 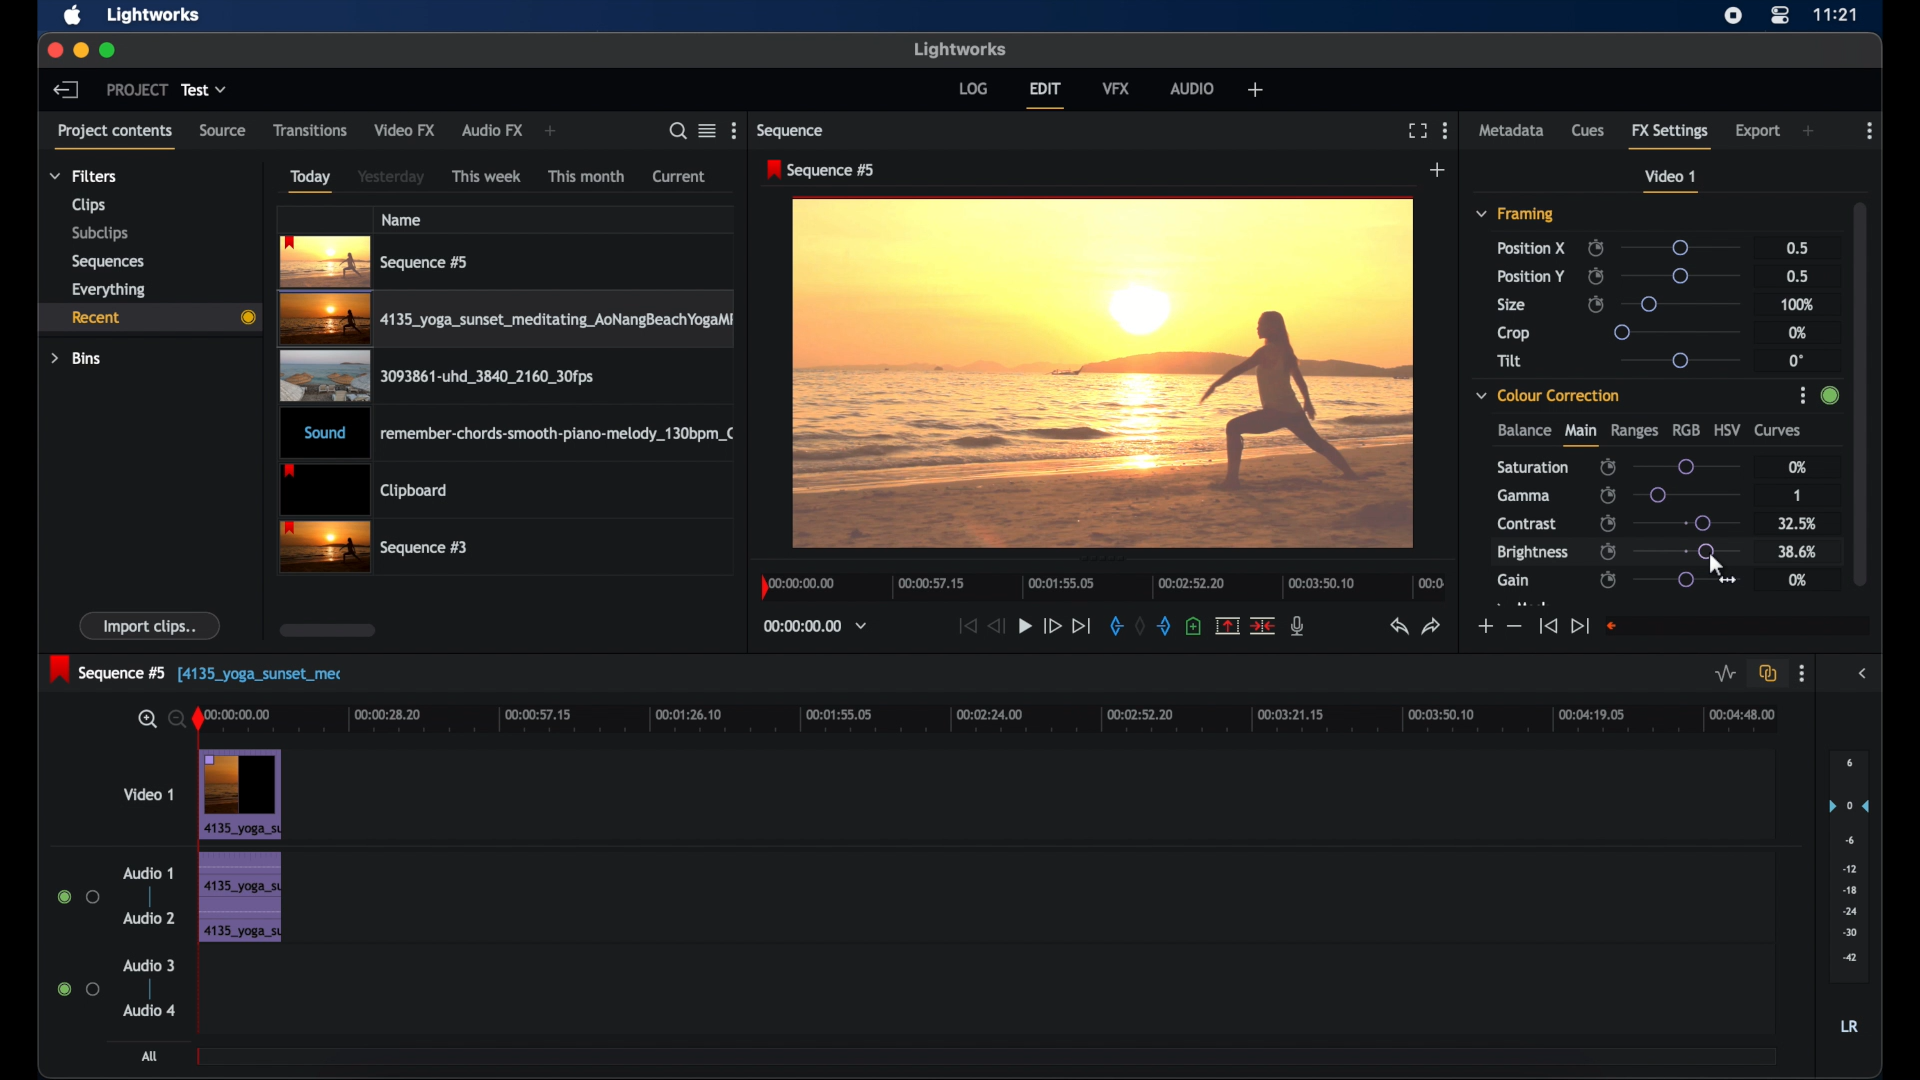 What do you see at coordinates (1596, 303) in the screenshot?
I see `enable/disable keyframes` at bounding box center [1596, 303].